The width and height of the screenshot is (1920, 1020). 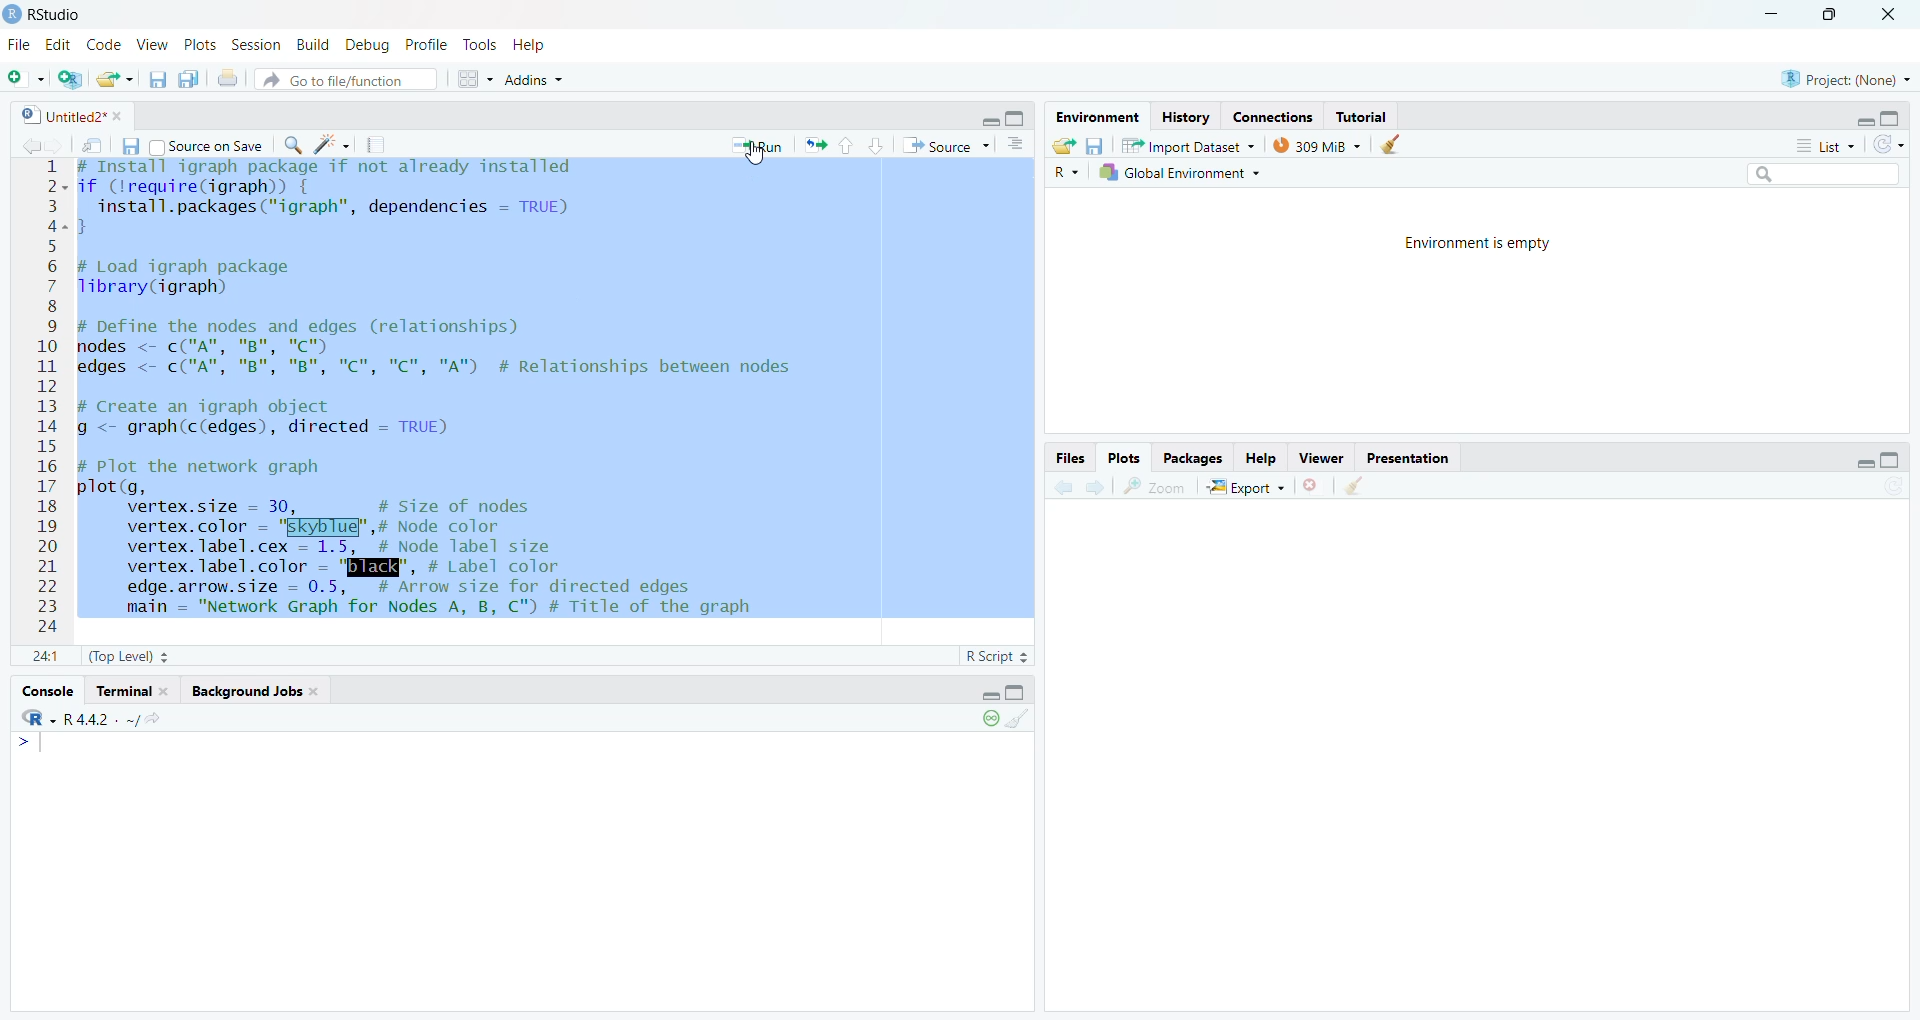 What do you see at coordinates (23, 80) in the screenshot?
I see `add` at bounding box center [23, 80].